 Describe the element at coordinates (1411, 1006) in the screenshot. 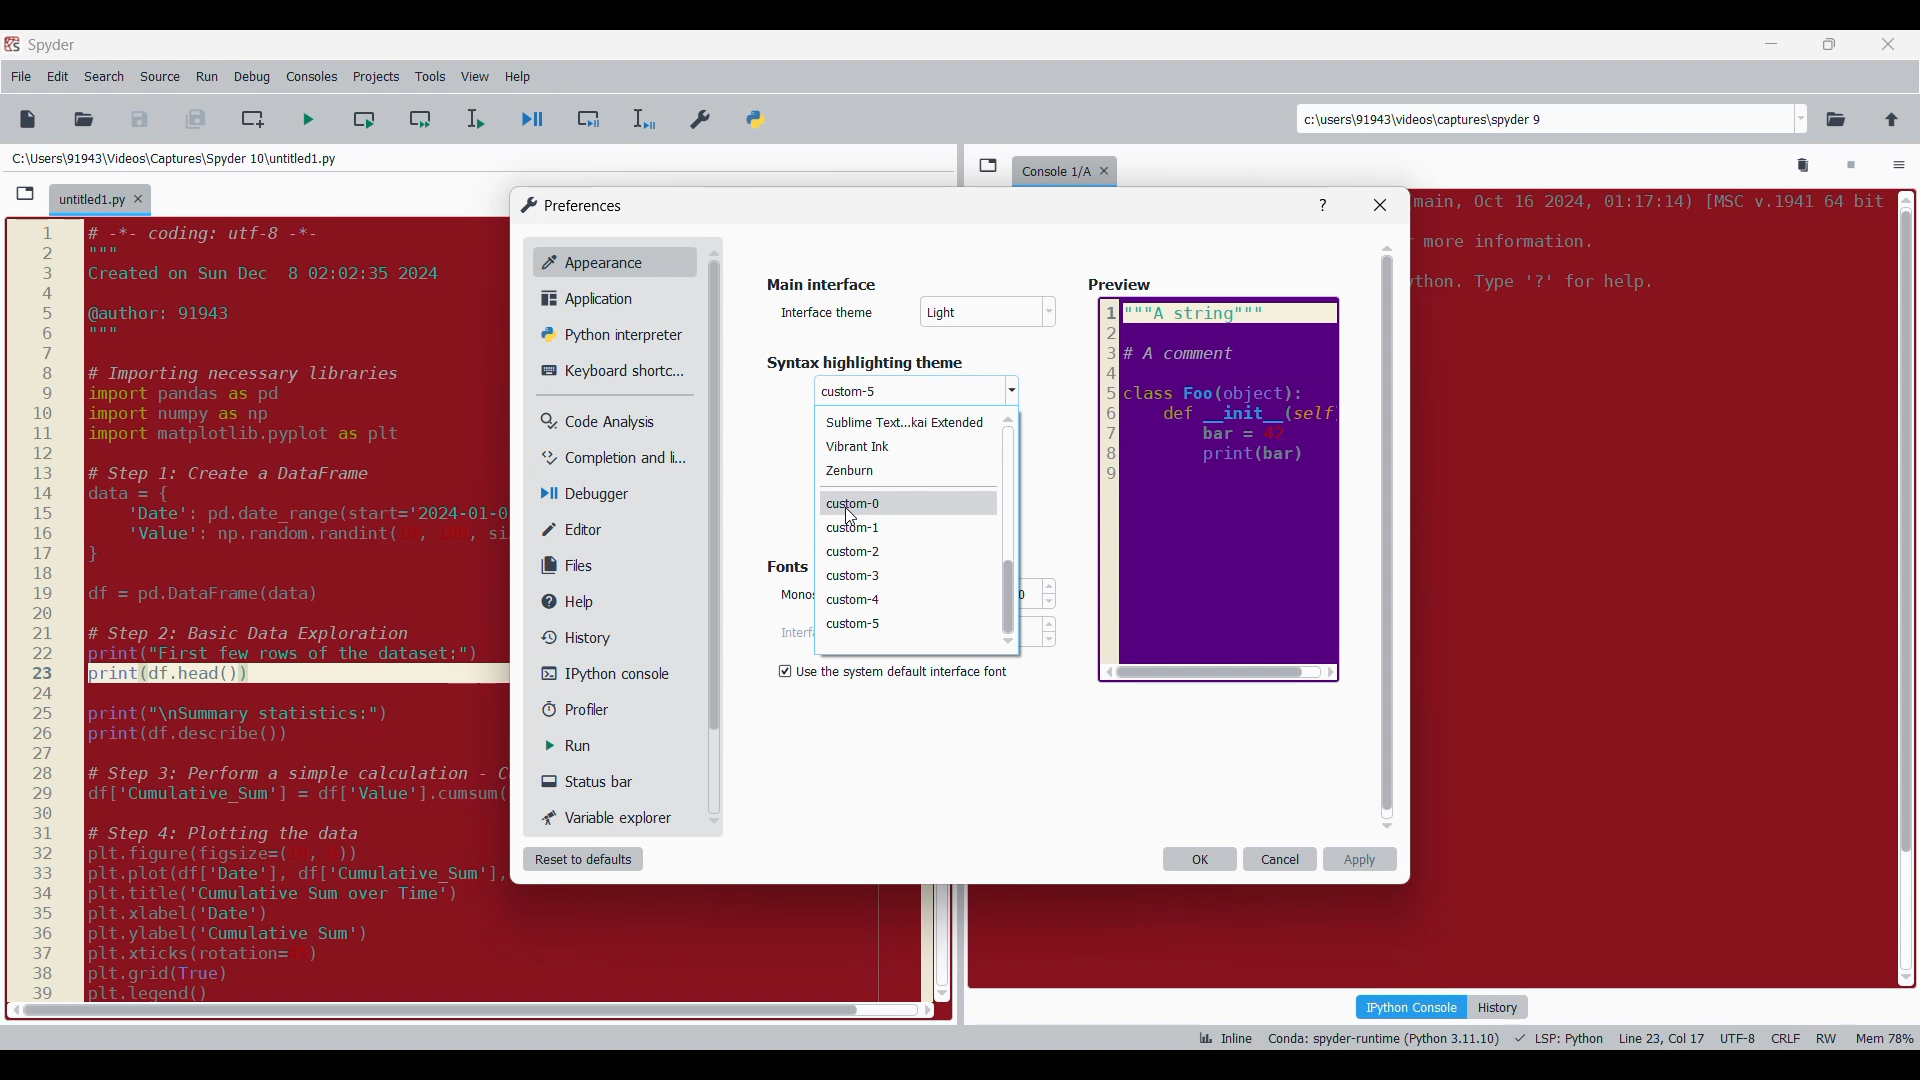

I see `IPython console` at that location.